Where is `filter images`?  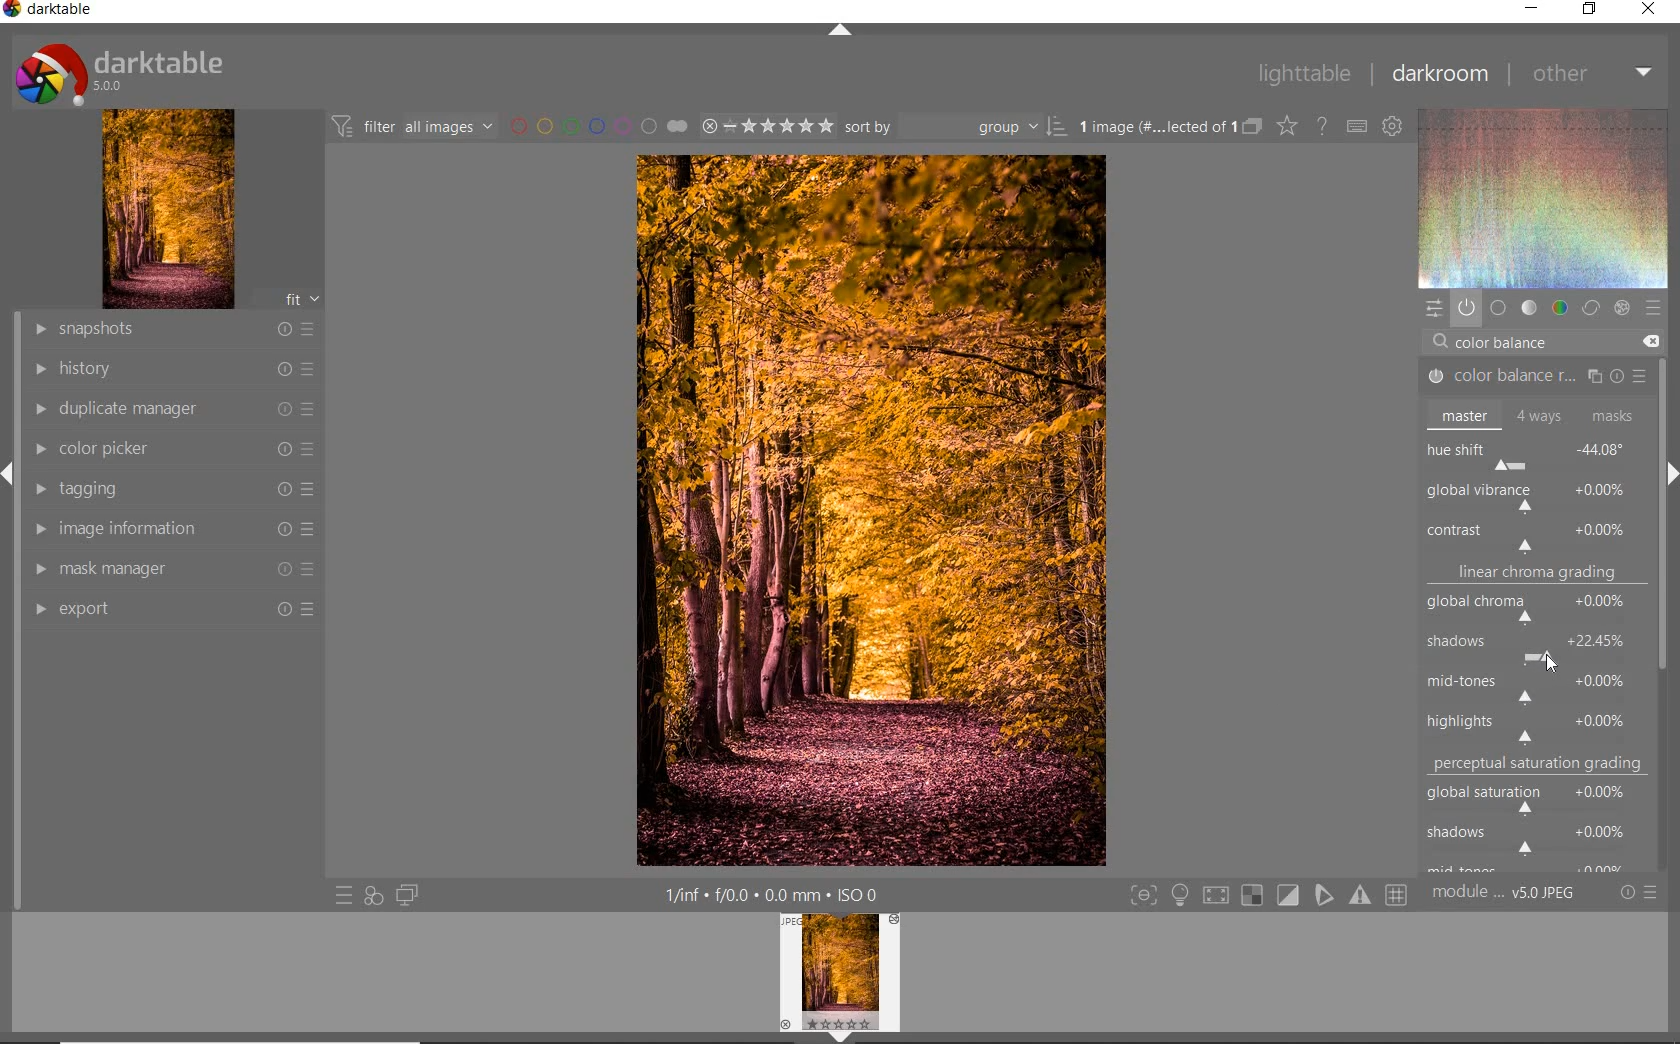 filter images is located at coordinates (411, 128).